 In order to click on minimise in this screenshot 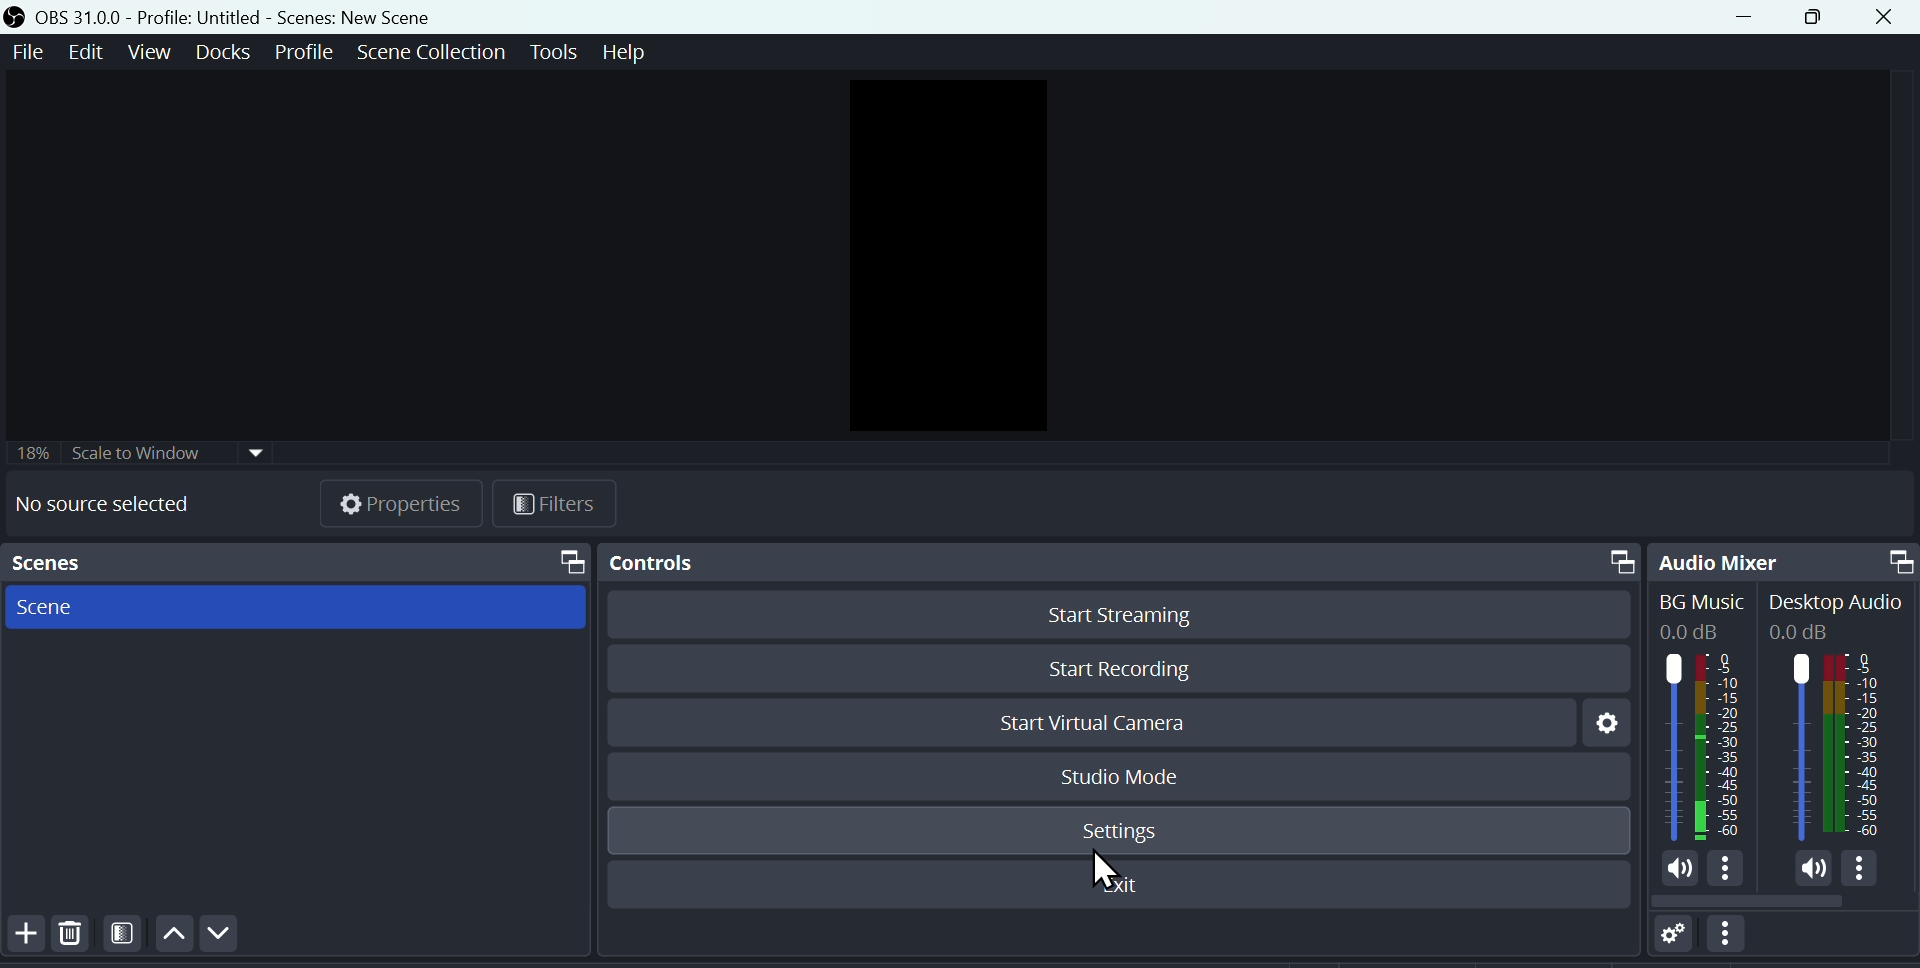, I will do `click(1755, 19)`.